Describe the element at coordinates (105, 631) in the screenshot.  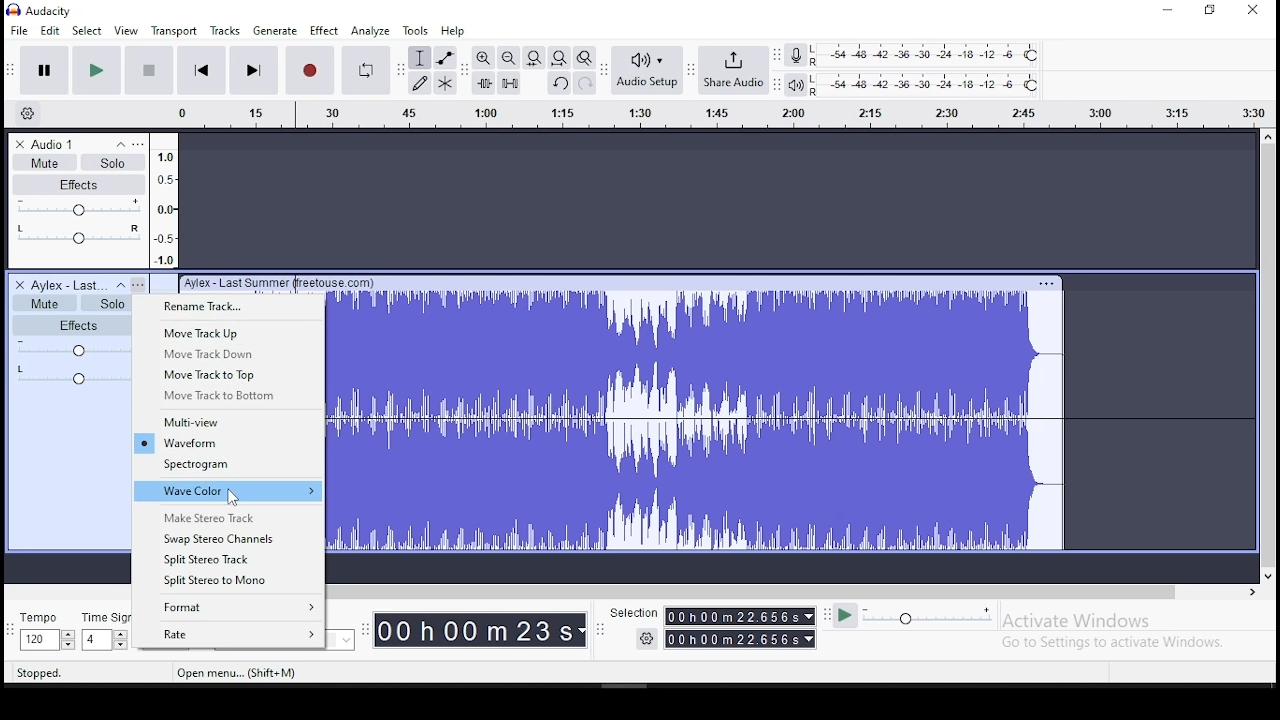
I see `time signature` at that location.